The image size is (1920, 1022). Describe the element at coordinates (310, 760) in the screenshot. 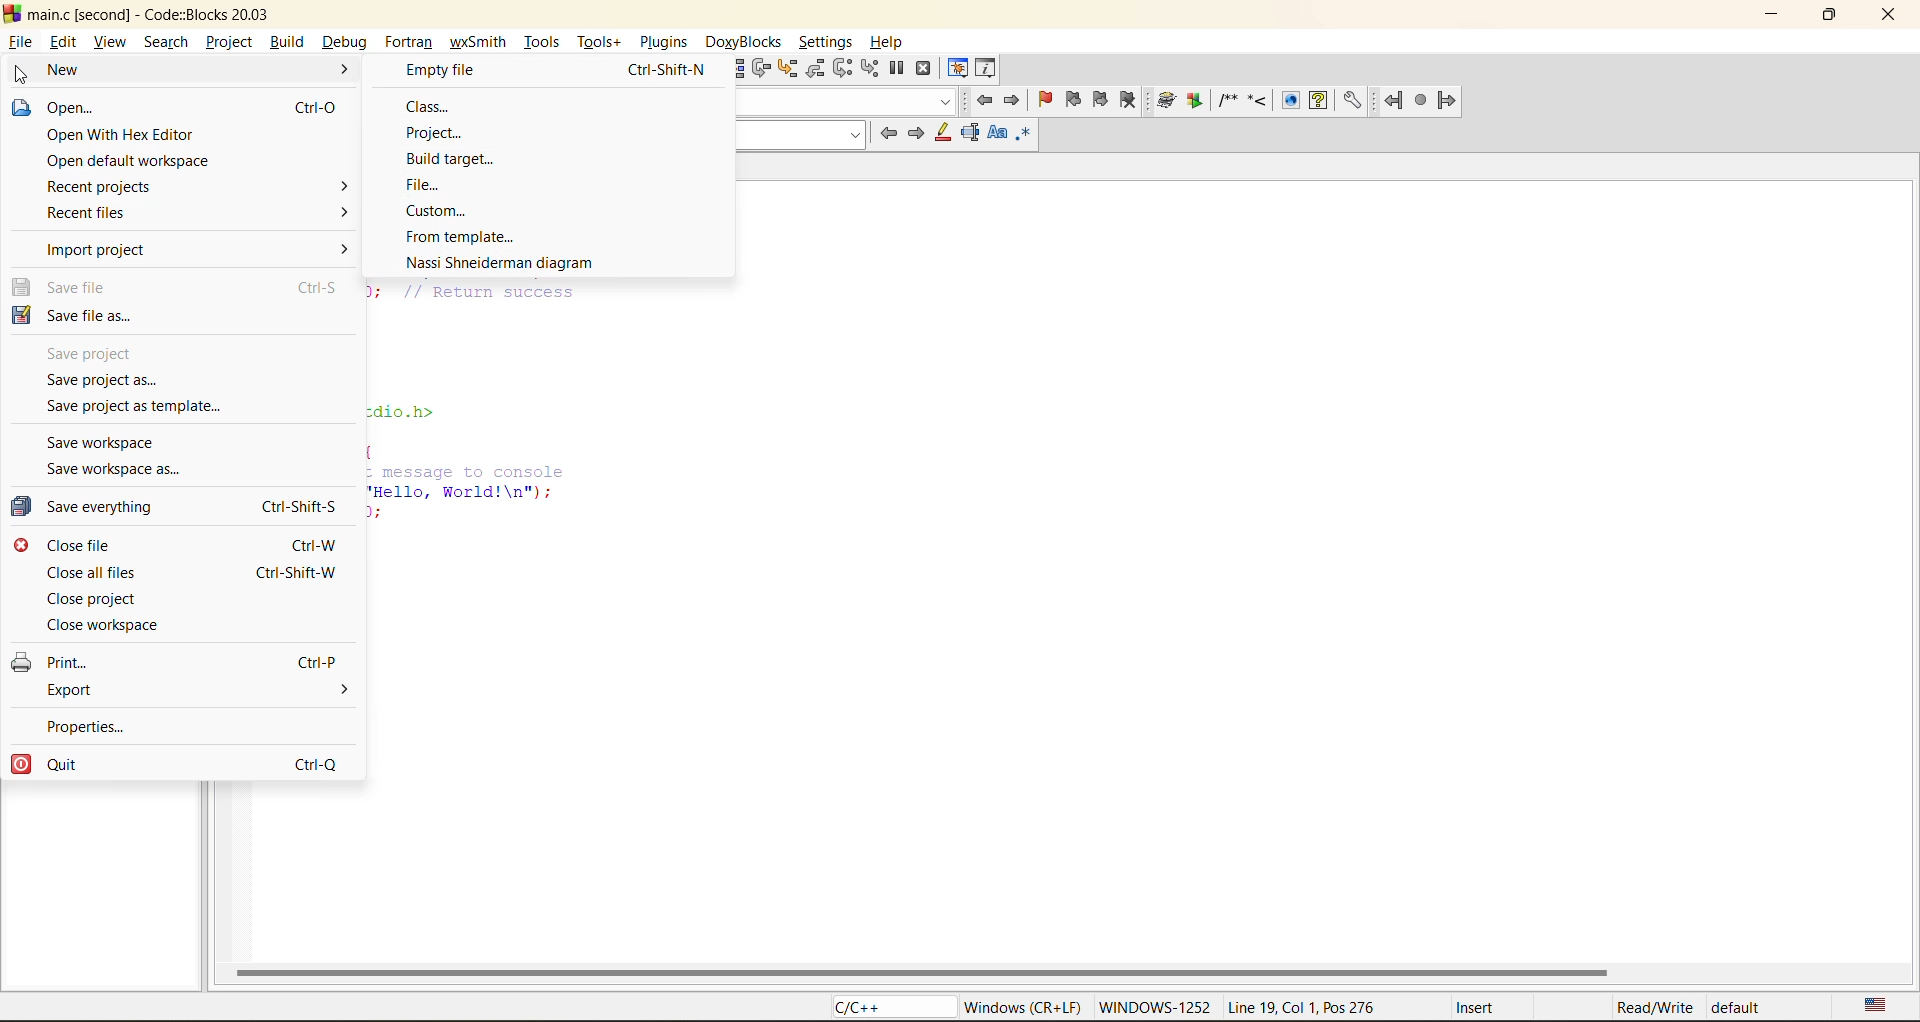

I see `Ctrl-Q` at that location.